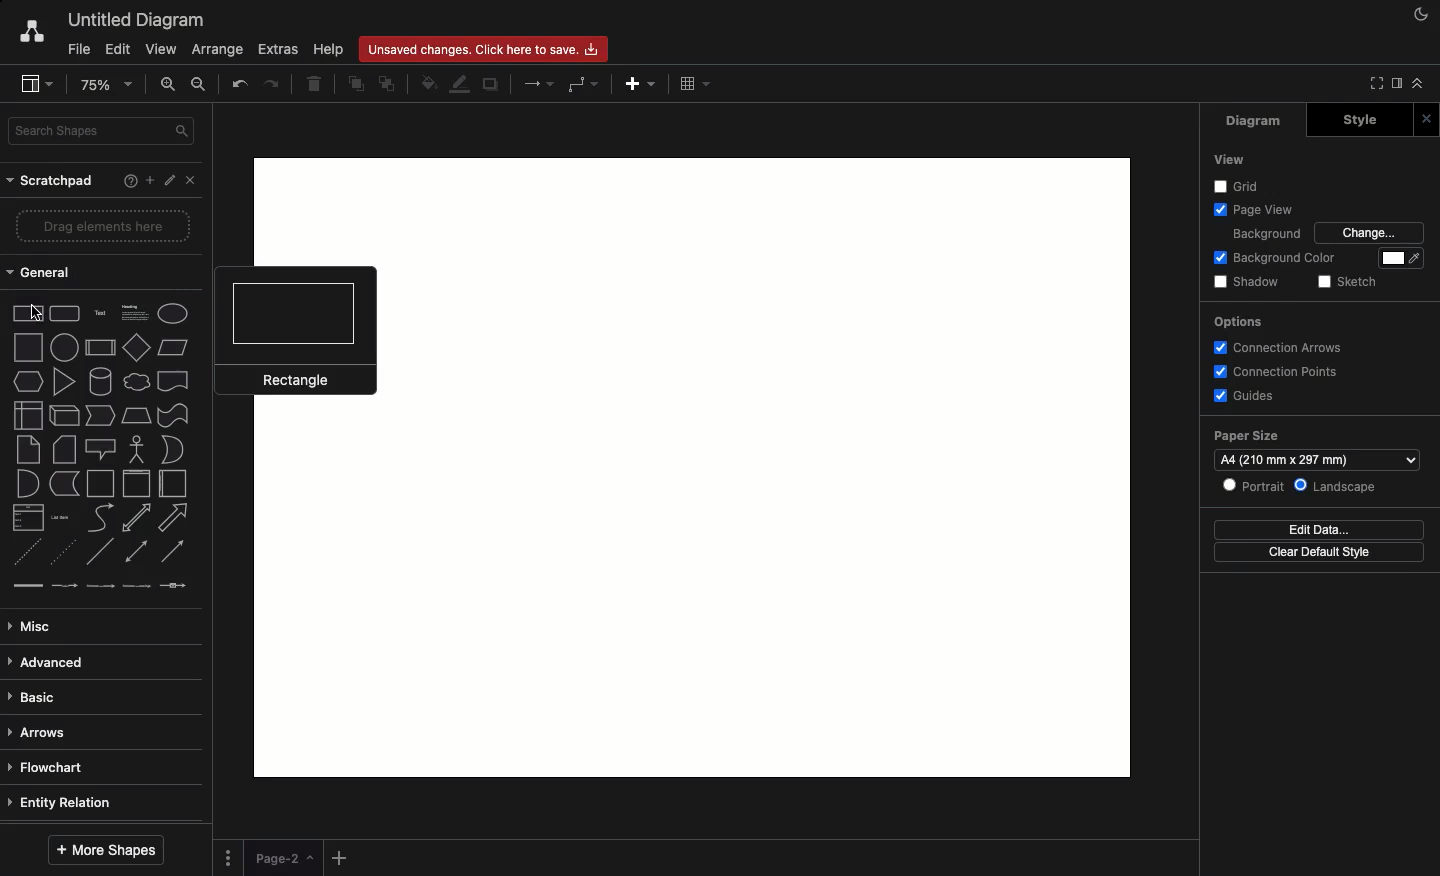 The height and width of the screenshot is (876, 1440). Describe the element at coordinates (427, 81) in the screenshot. I see `Fill color` at that location.